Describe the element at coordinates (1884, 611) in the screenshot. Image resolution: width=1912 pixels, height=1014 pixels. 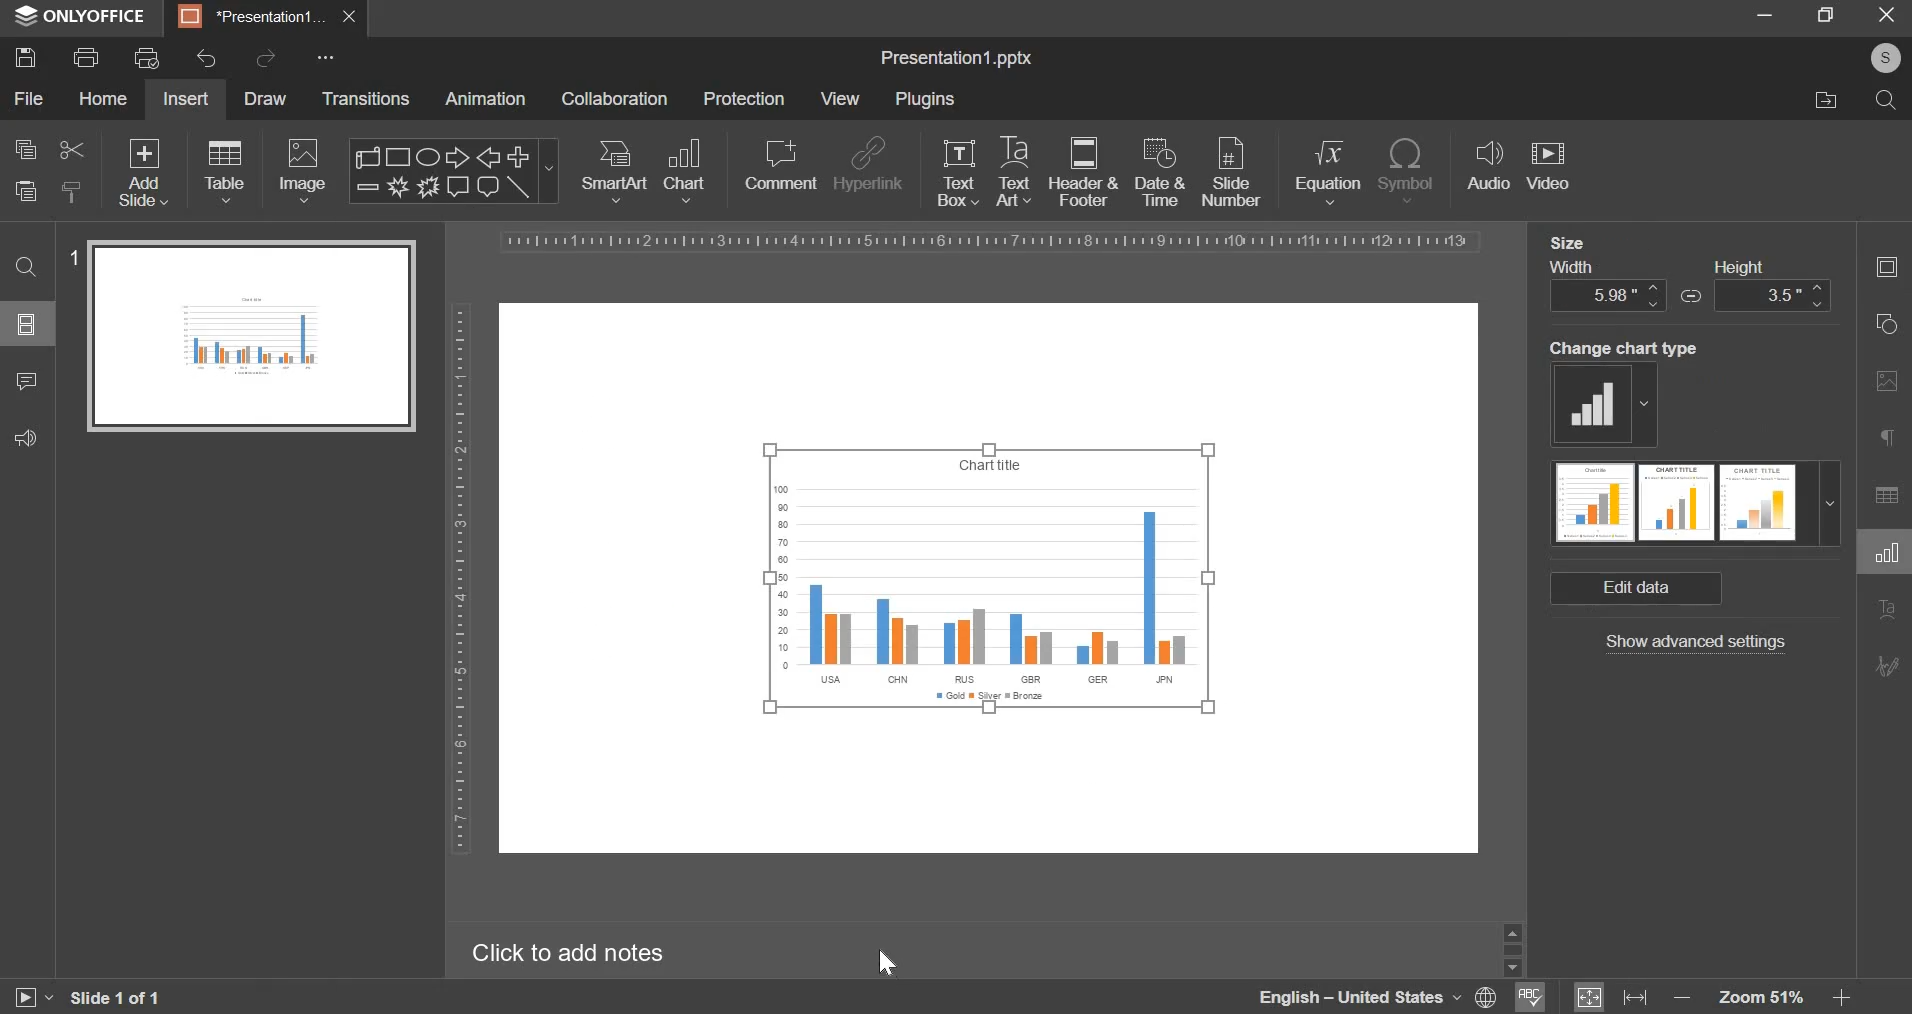
I see `text art settings` at that location.